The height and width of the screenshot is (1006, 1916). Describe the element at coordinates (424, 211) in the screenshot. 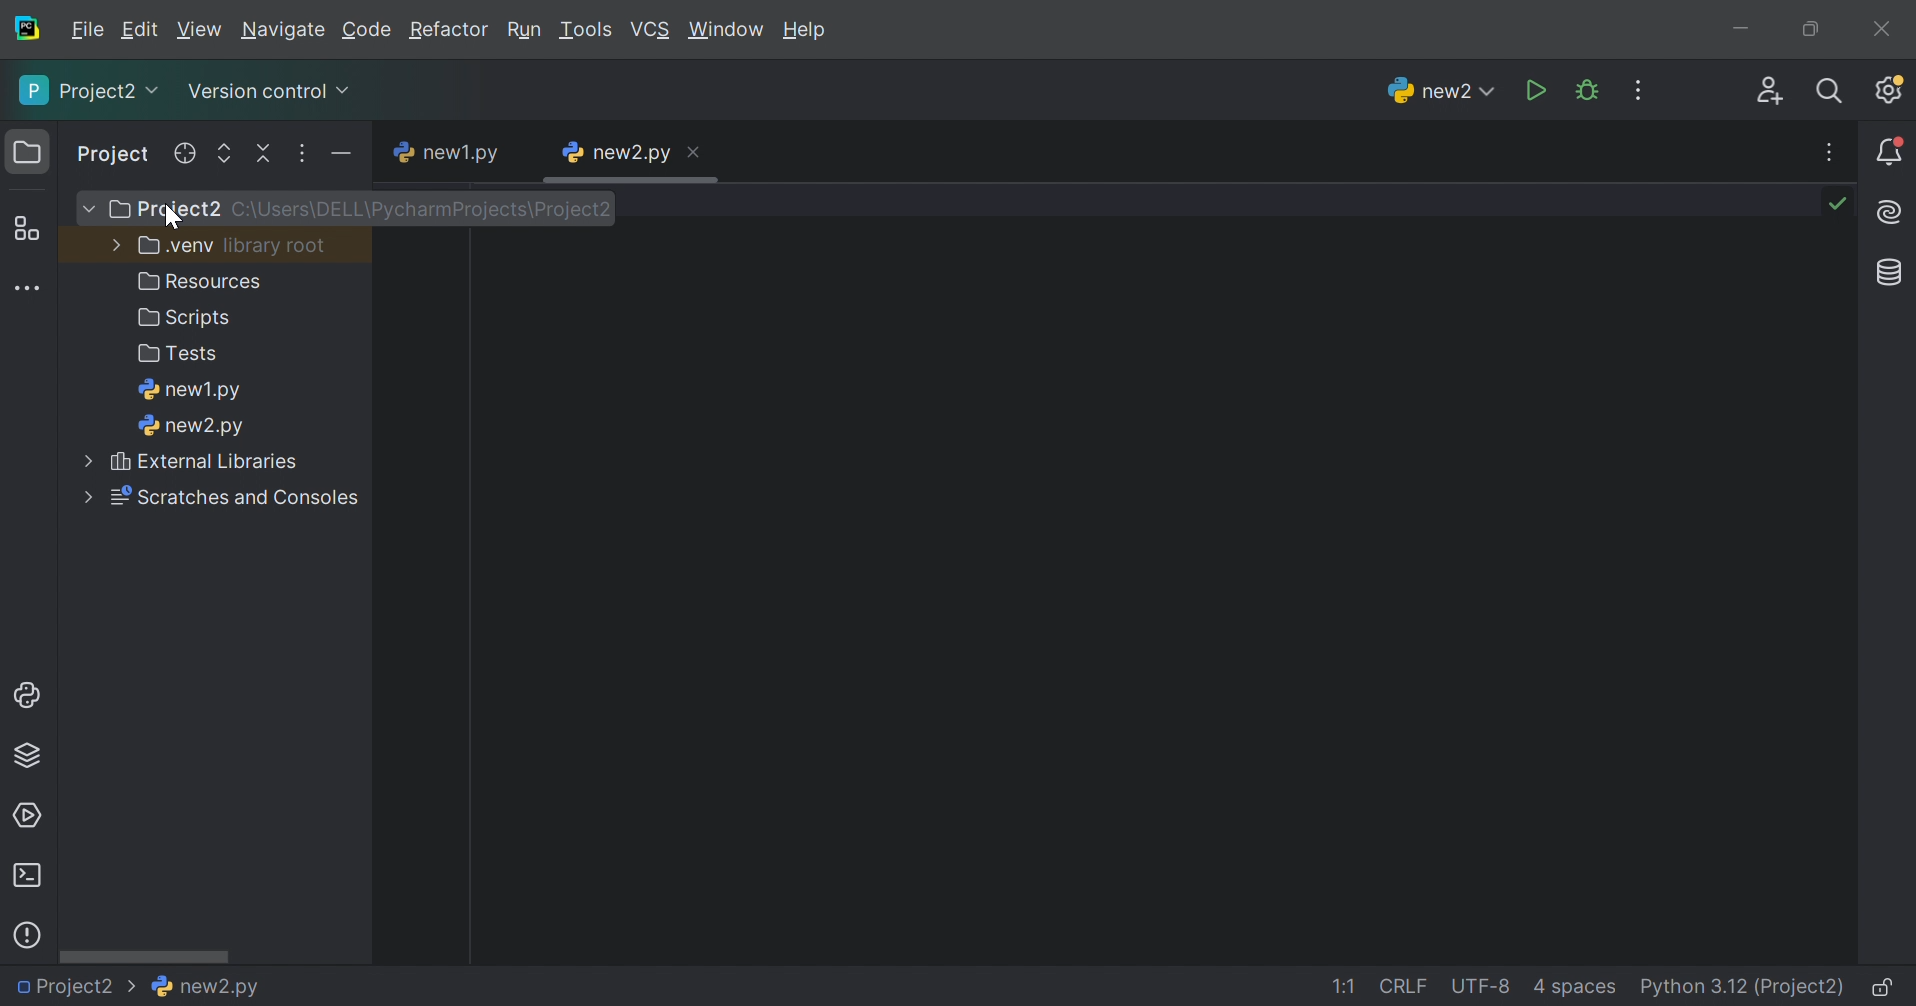

I see `C:\Users\DELL\PyCharmProjects\Project2` at that location.